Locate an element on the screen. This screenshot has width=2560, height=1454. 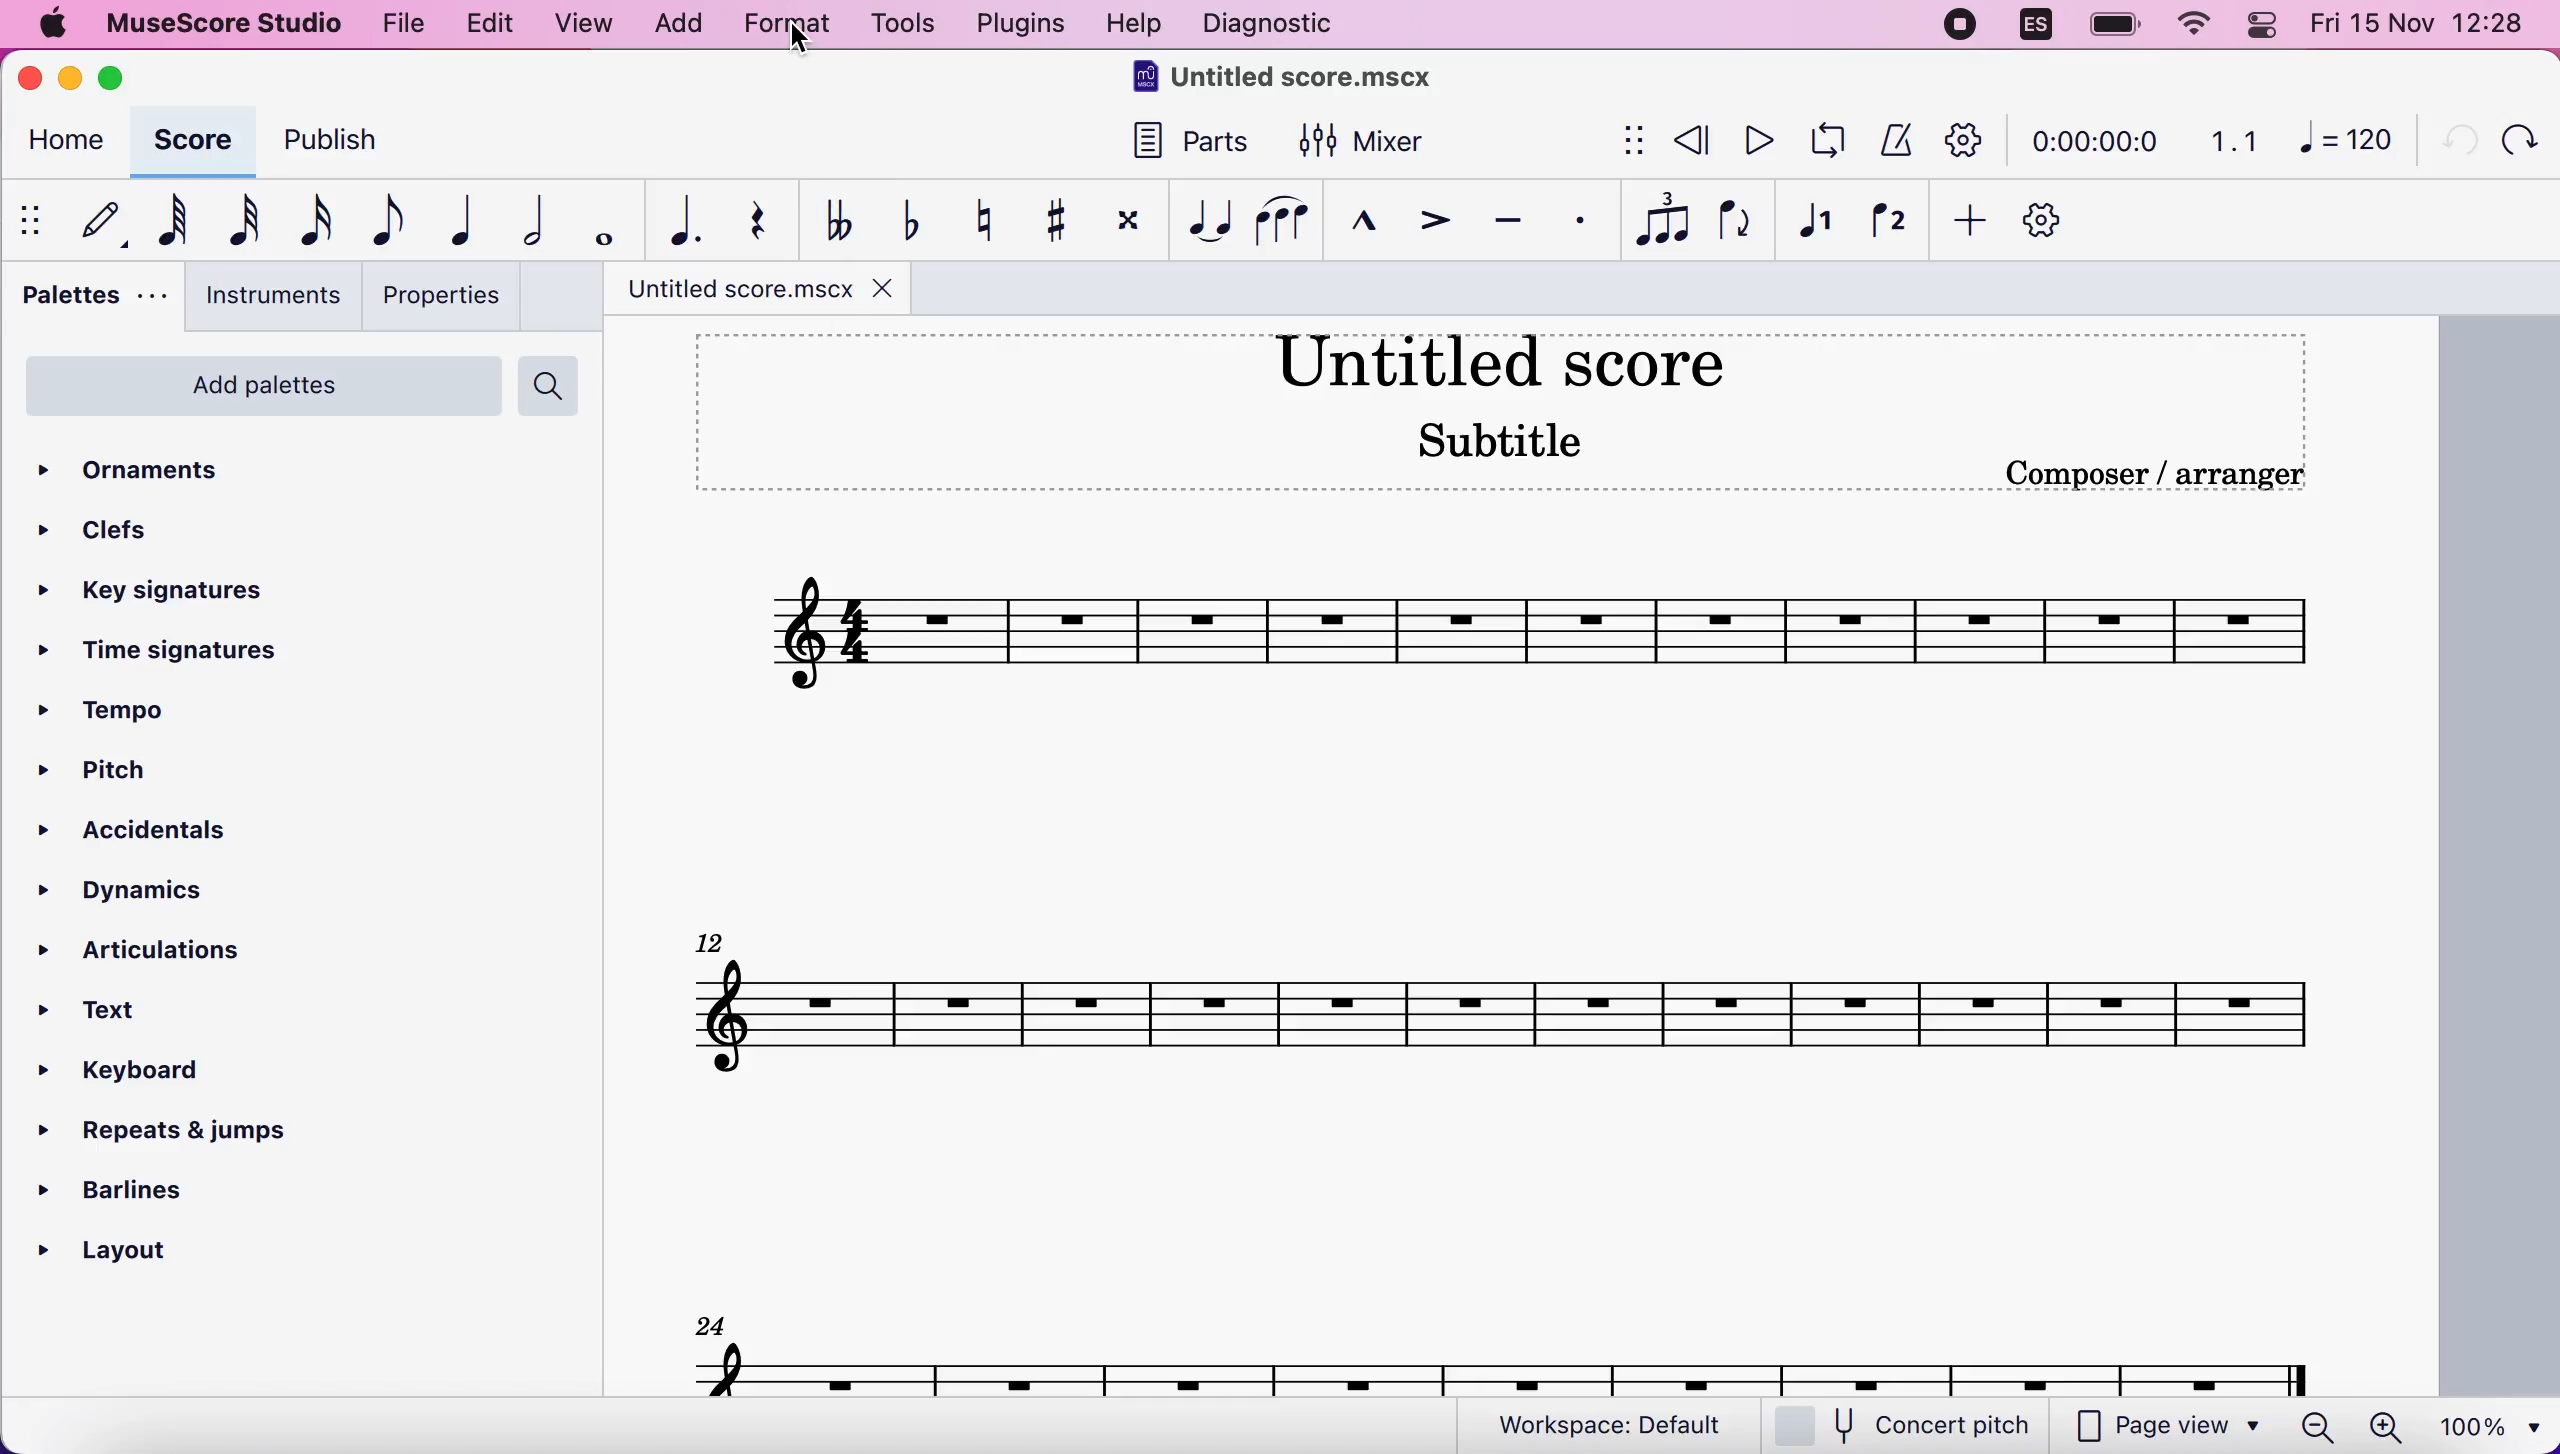
title is located at coordinates (1291, 81).